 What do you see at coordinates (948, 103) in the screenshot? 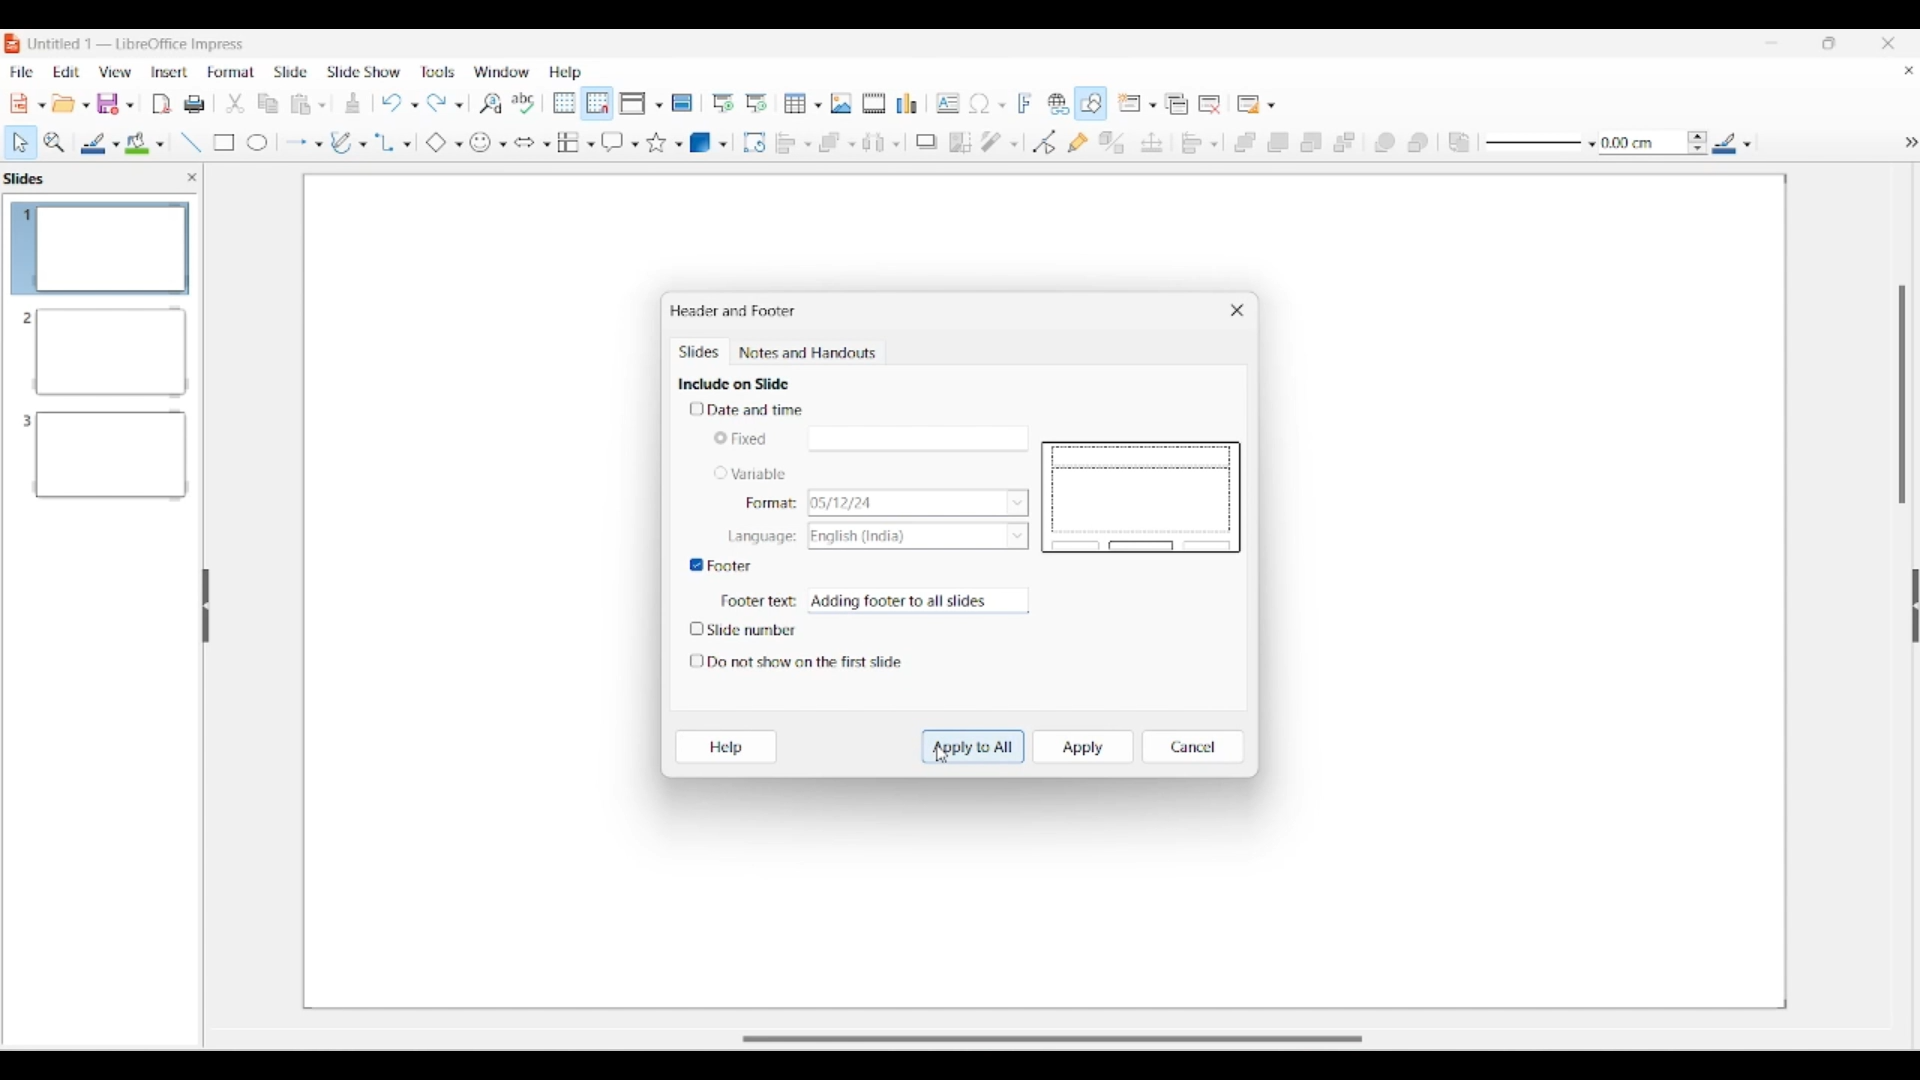
I see `Insert textbox` at bounding box center [948, 103].